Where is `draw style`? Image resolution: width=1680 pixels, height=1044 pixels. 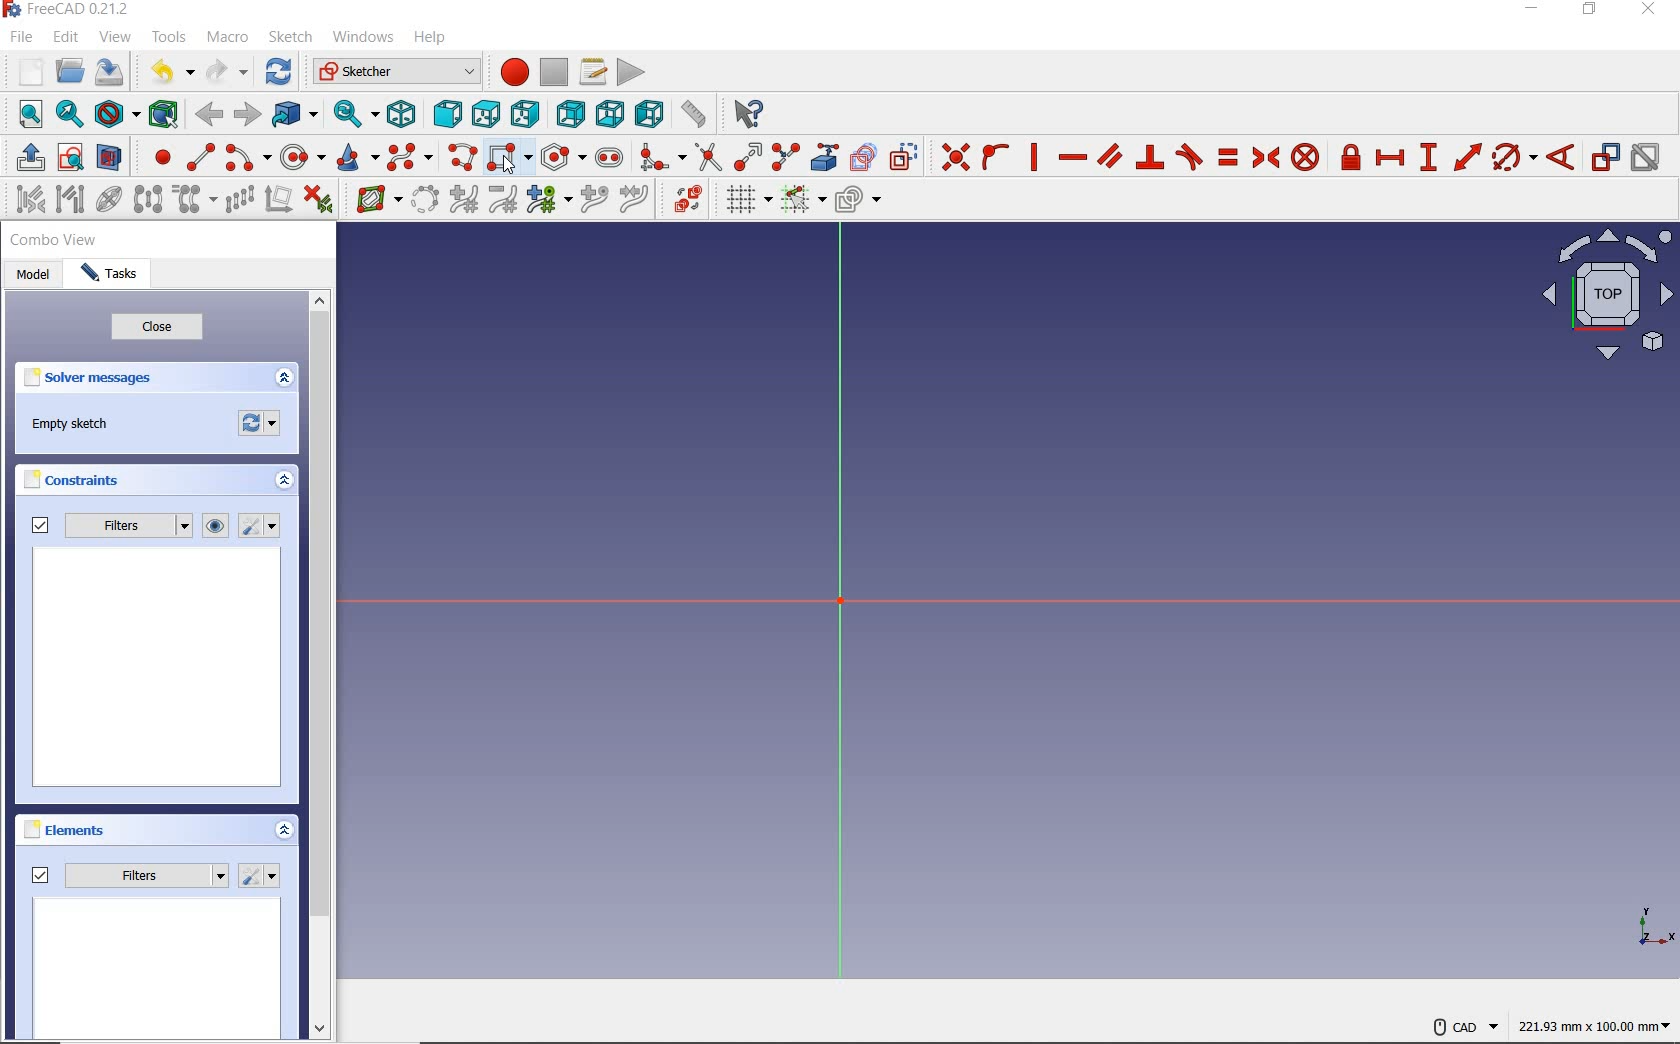
draw style is located at coordinates (115, 113).